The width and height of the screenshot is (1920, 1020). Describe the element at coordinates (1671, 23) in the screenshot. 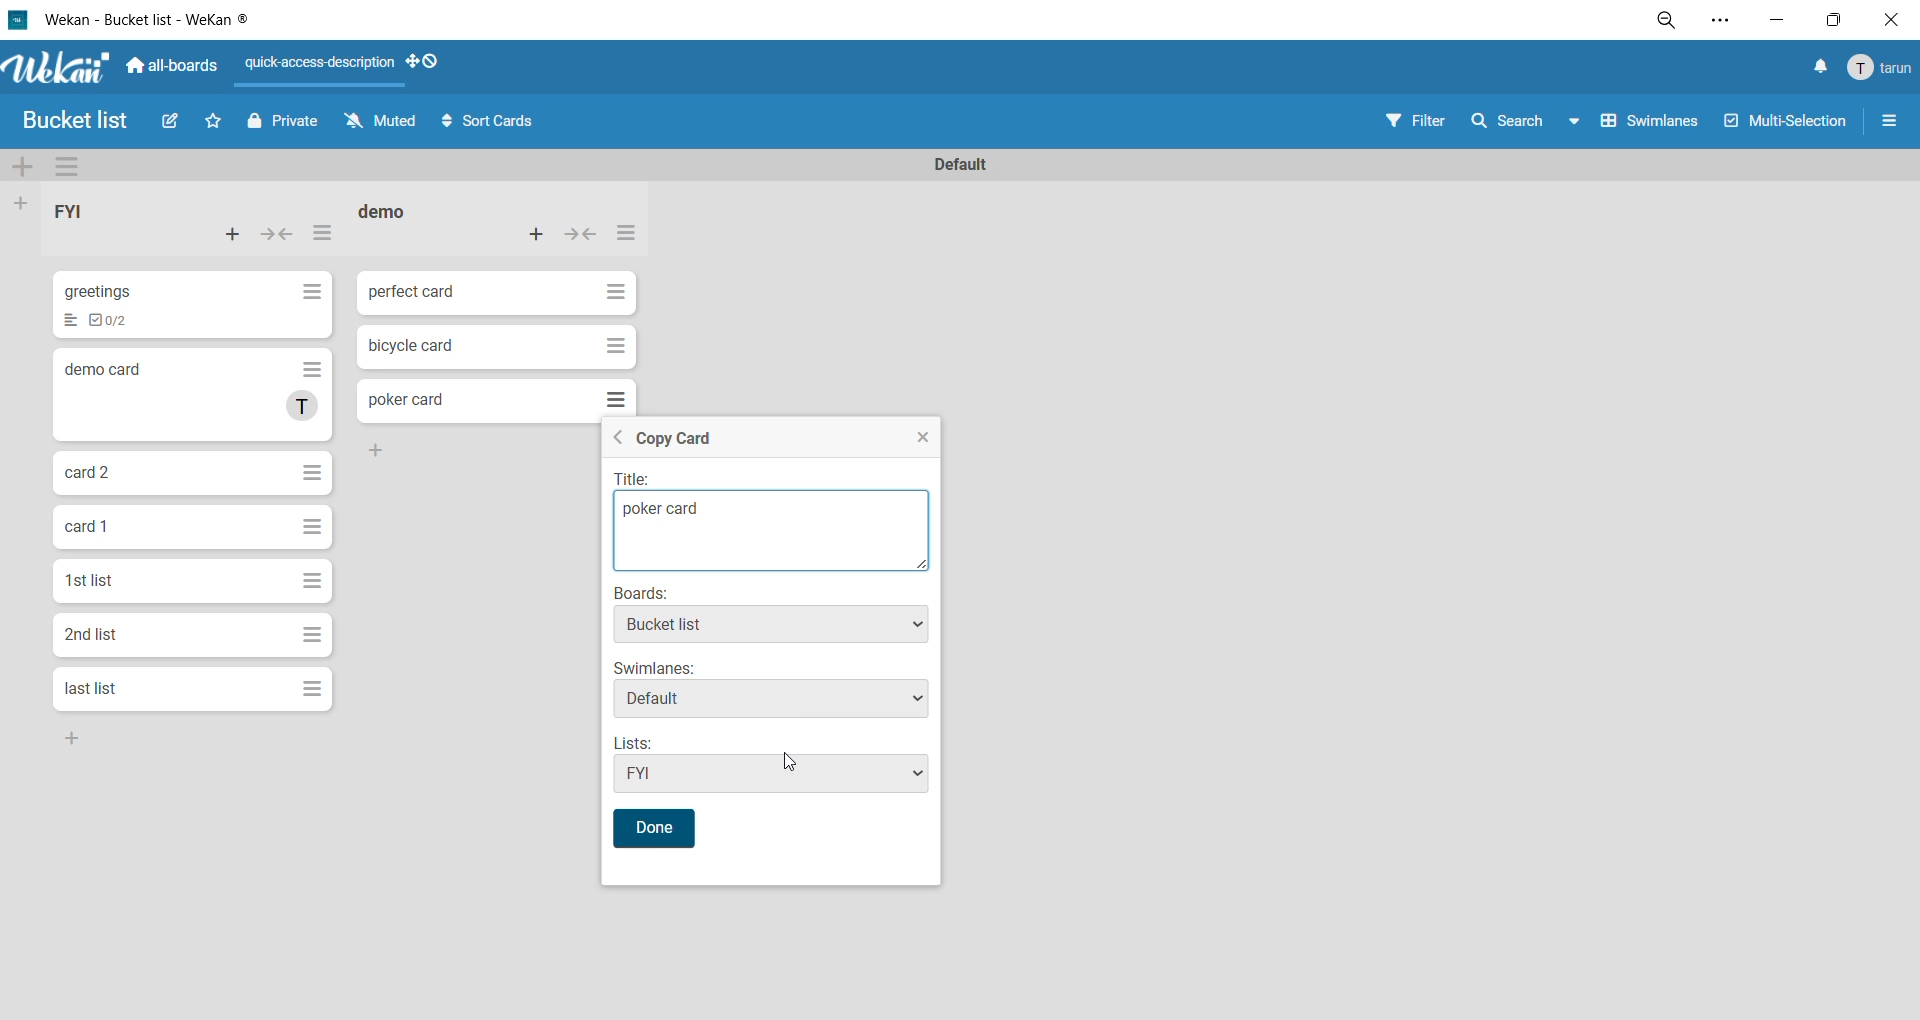

I see `zoom` at that location.